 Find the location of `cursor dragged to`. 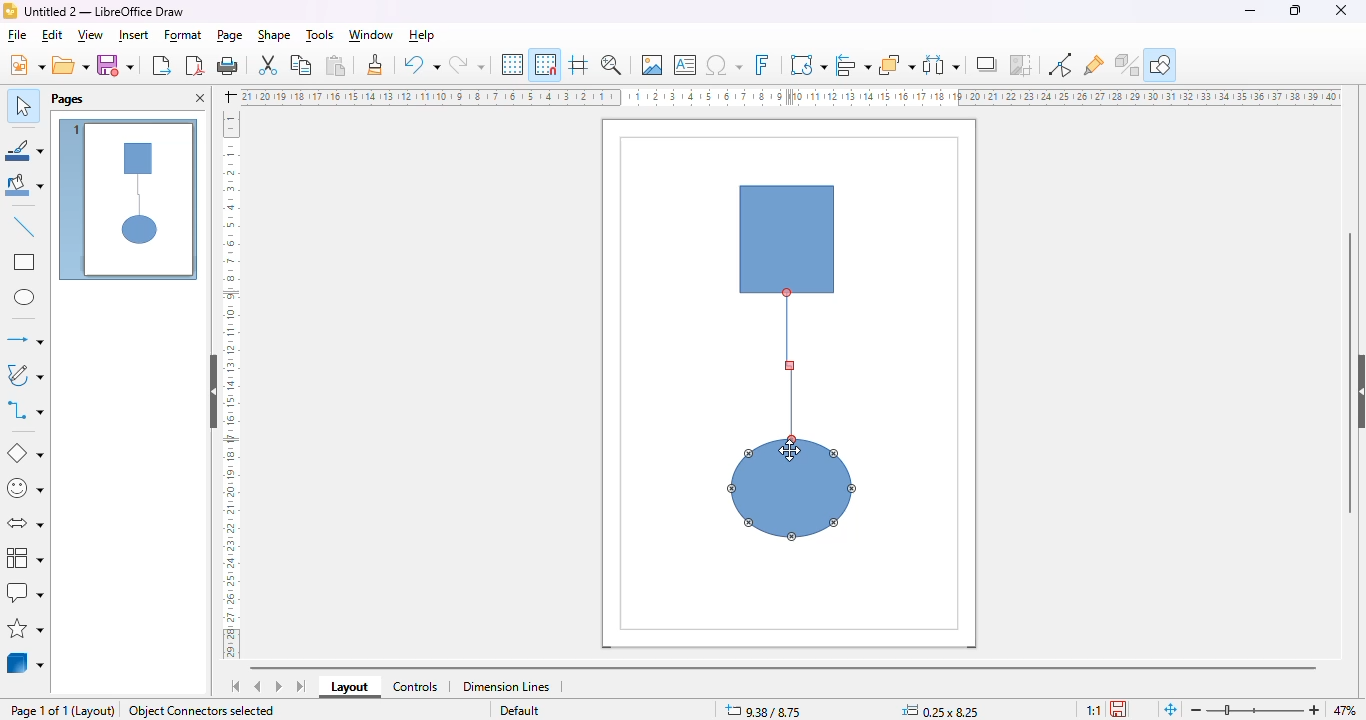

cursor dragged to is located at coordinates (790, 362).